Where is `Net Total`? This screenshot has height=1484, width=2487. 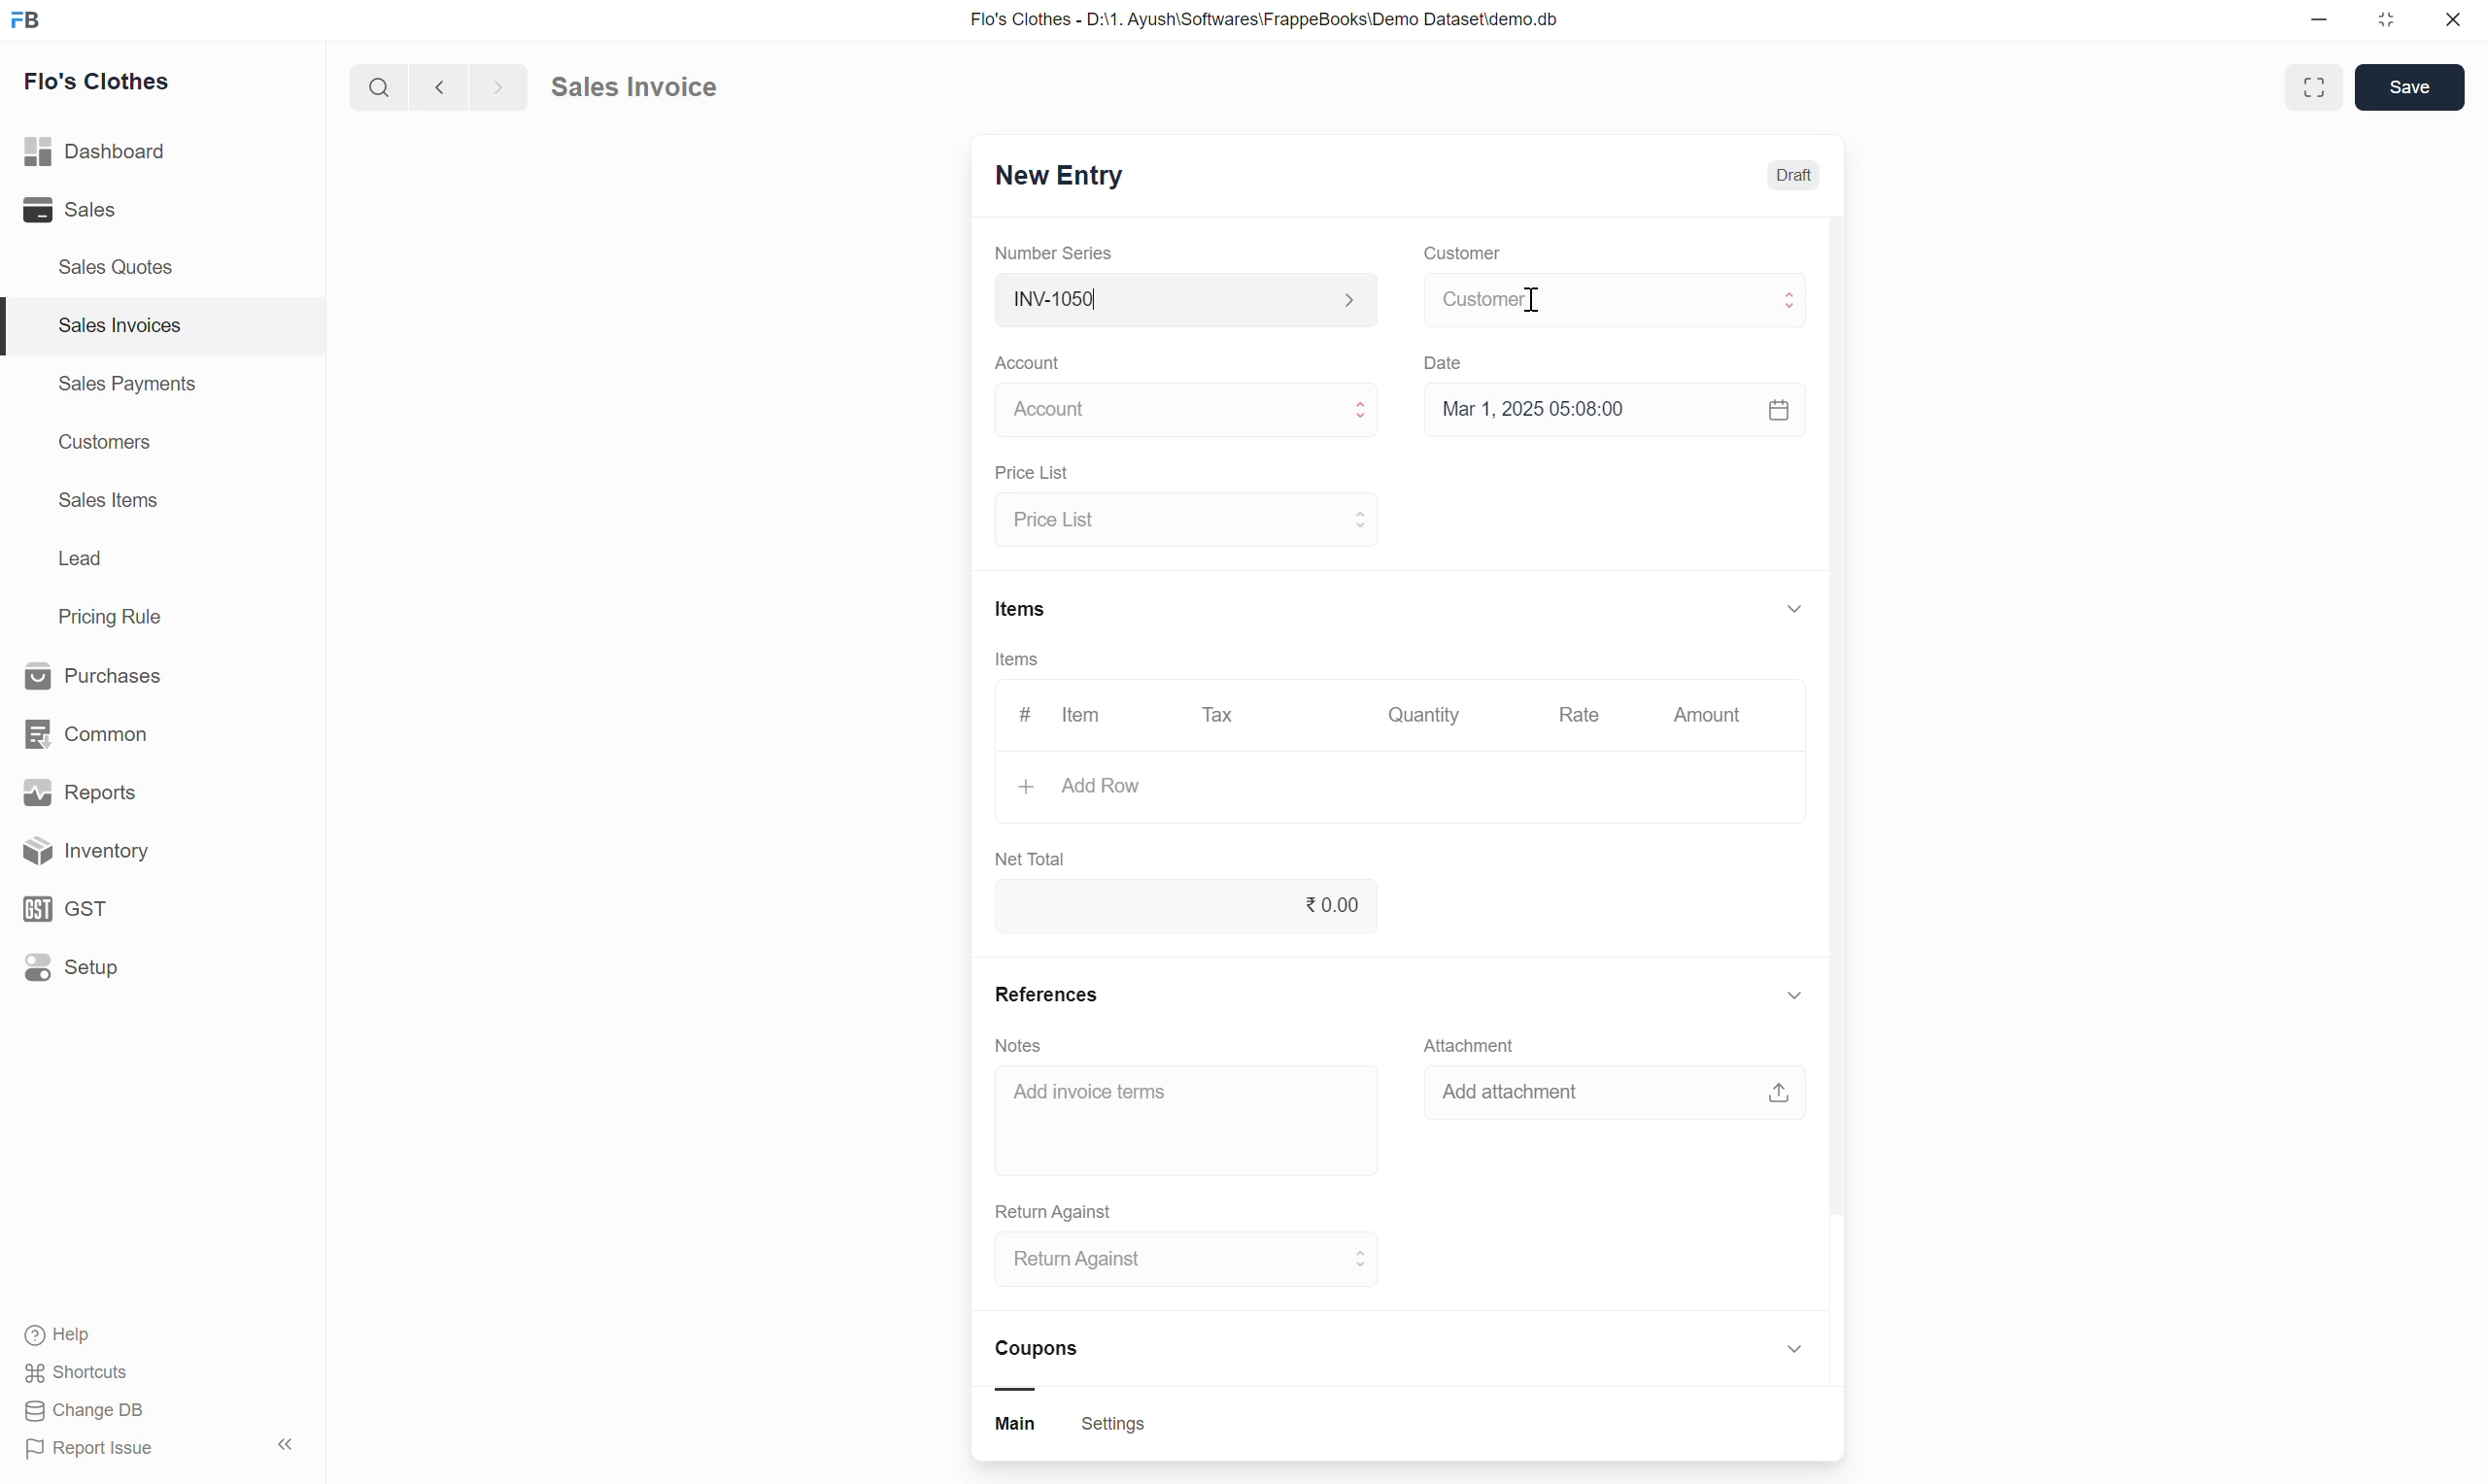
Net Total is located at coordinates (1031, 856).